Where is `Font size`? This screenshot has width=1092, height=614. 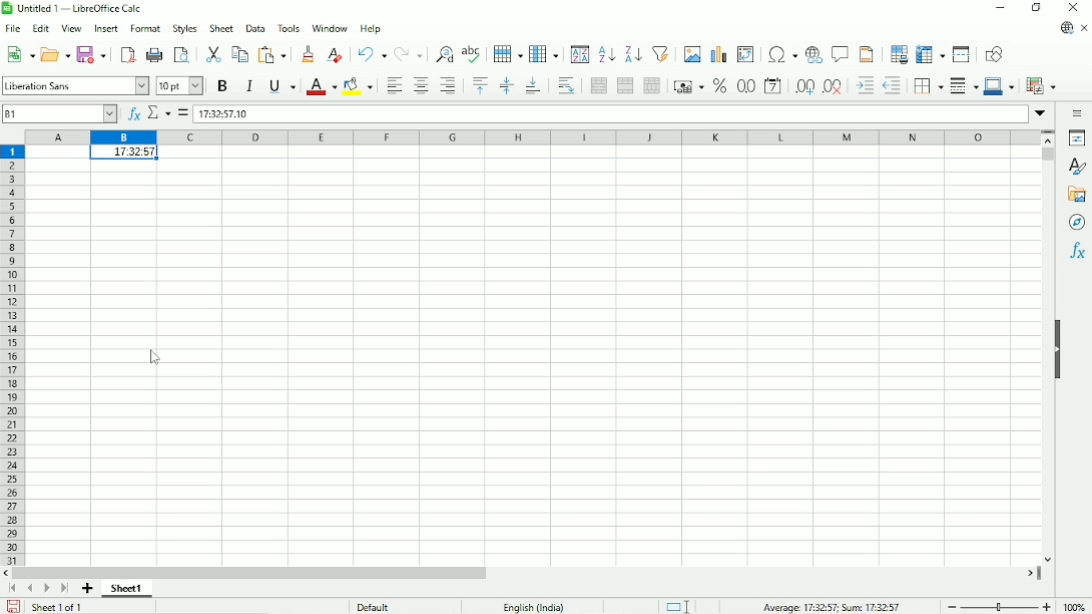 Font size is located at coordinates (180, 86).